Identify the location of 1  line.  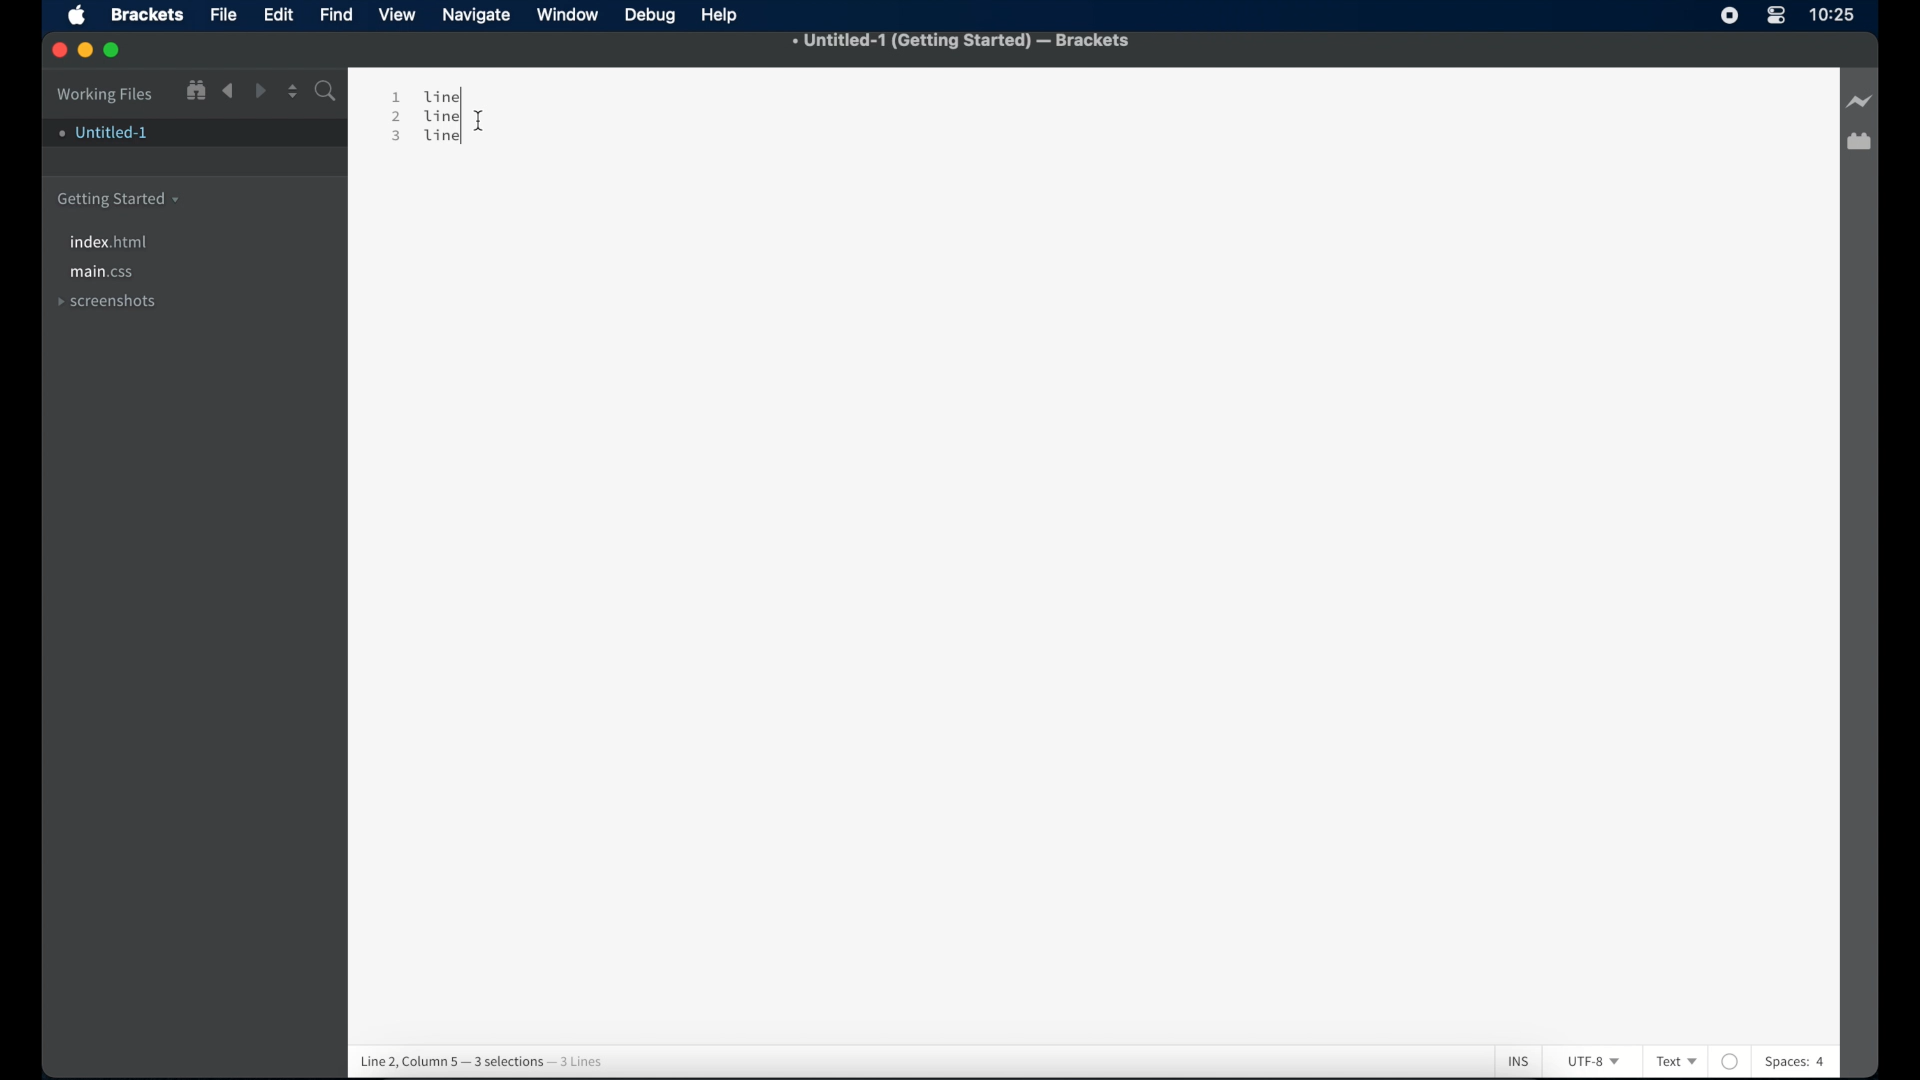
(429, 95).